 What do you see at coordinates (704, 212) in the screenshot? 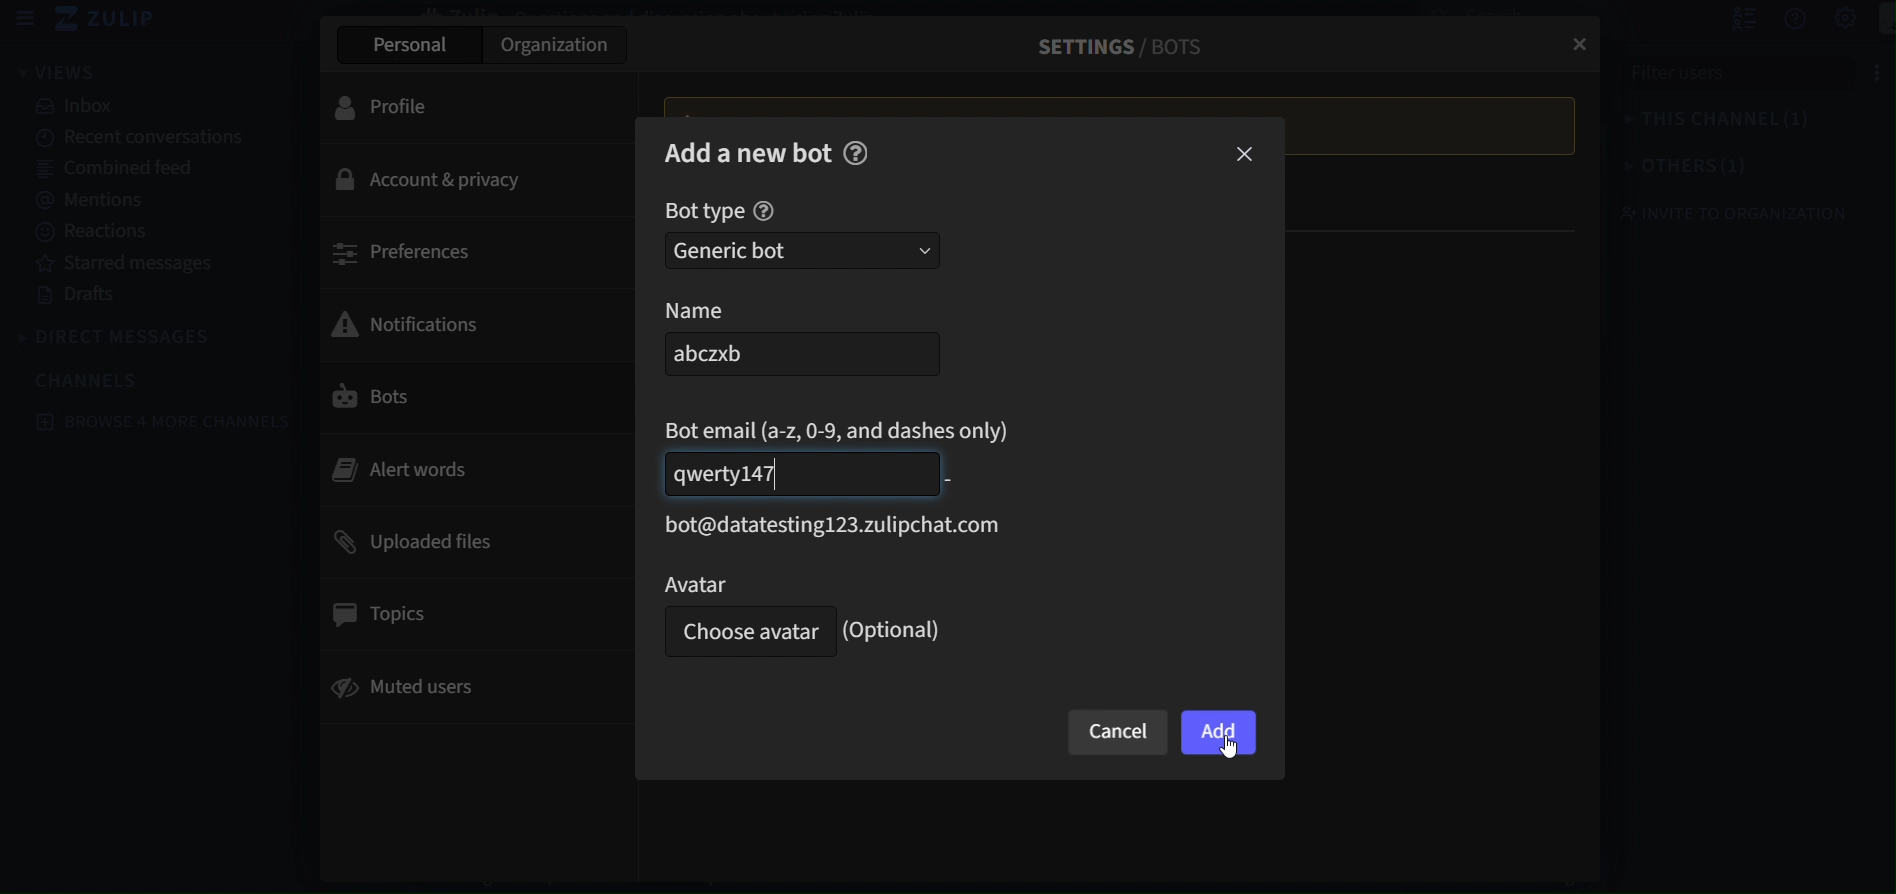
I see `bot type` at bounding box center [704, 212].